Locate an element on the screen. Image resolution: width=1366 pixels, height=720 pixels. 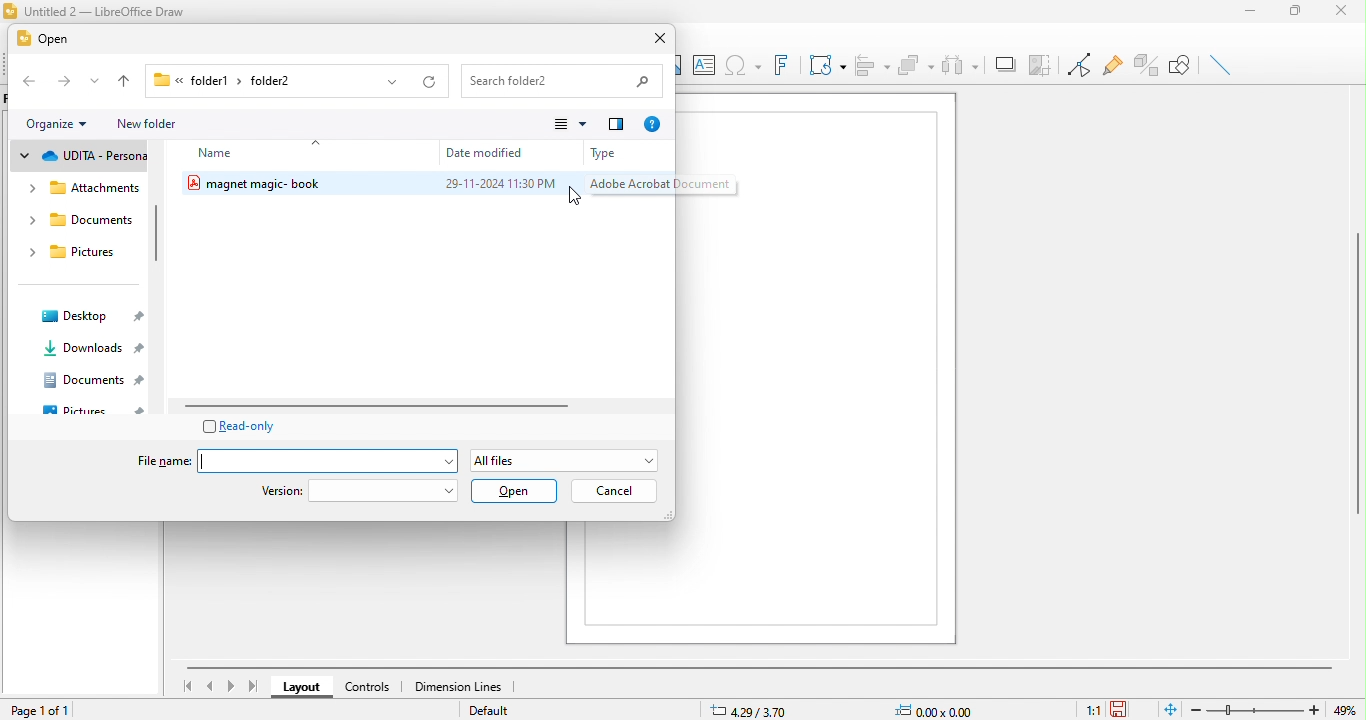
page 1 of 1 is located at coordinates (54, 712).